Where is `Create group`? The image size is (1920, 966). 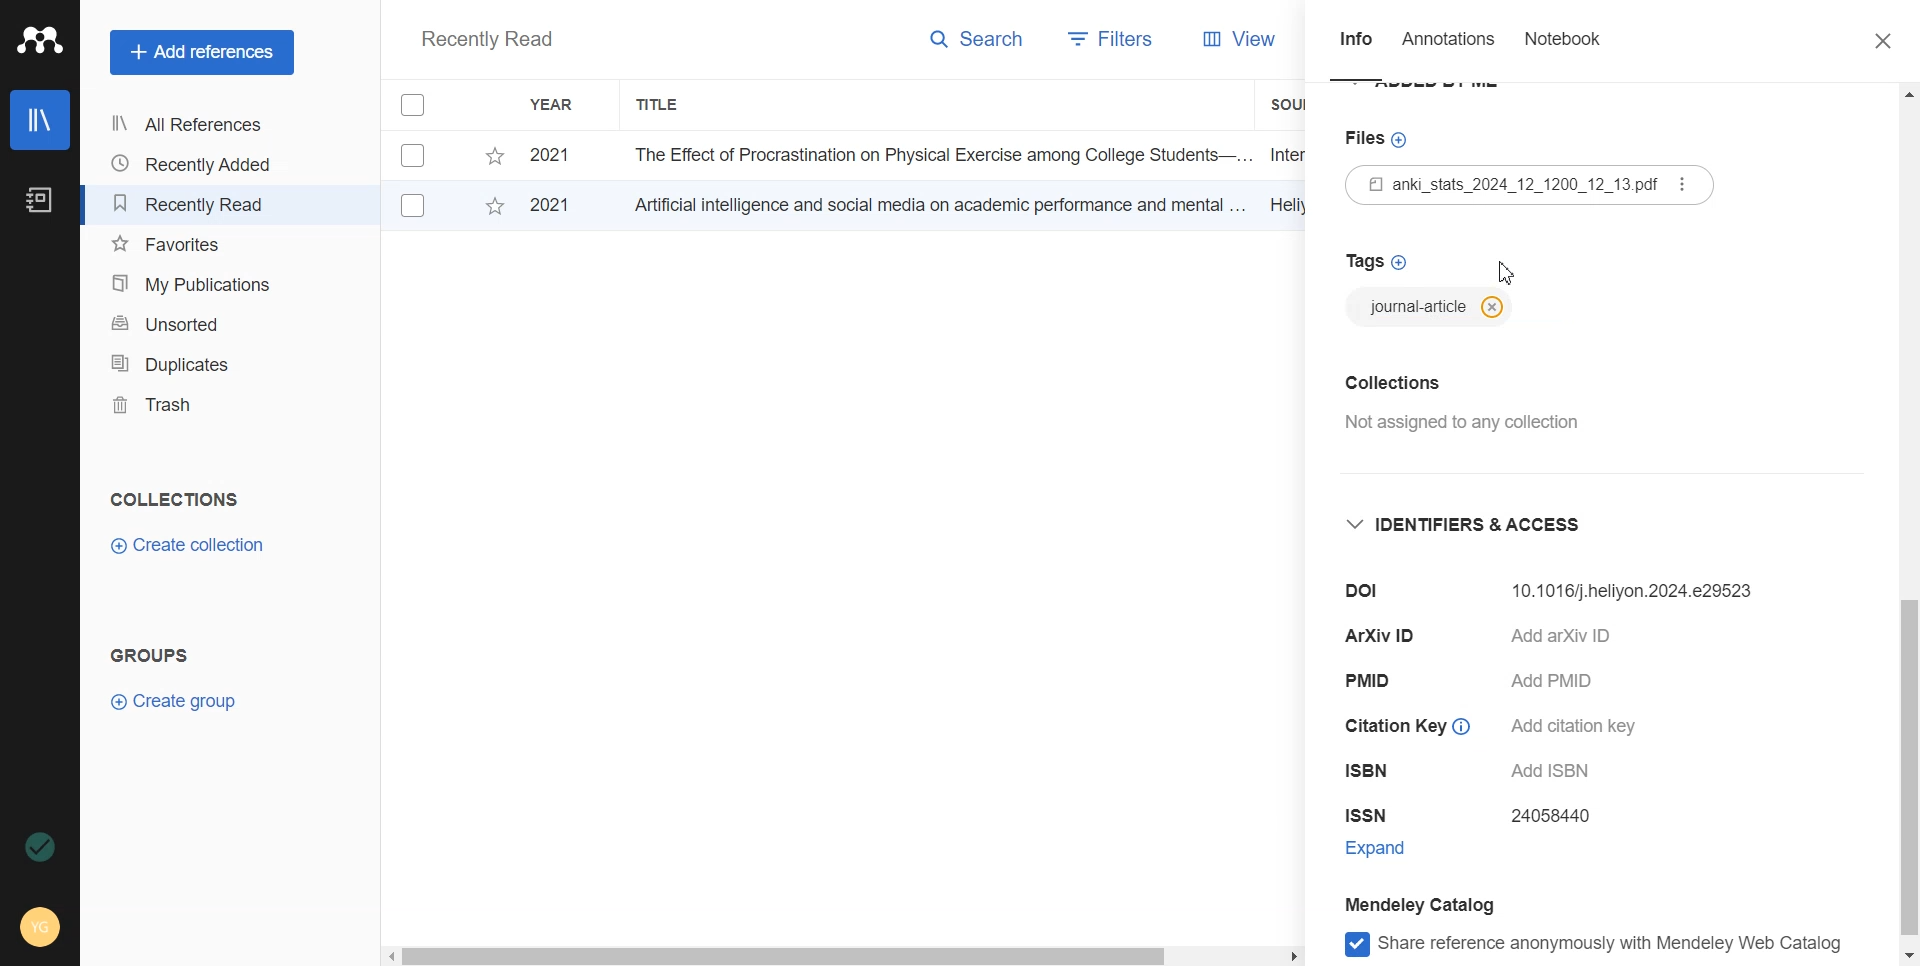
Create group is located at coordinates (175, 699).